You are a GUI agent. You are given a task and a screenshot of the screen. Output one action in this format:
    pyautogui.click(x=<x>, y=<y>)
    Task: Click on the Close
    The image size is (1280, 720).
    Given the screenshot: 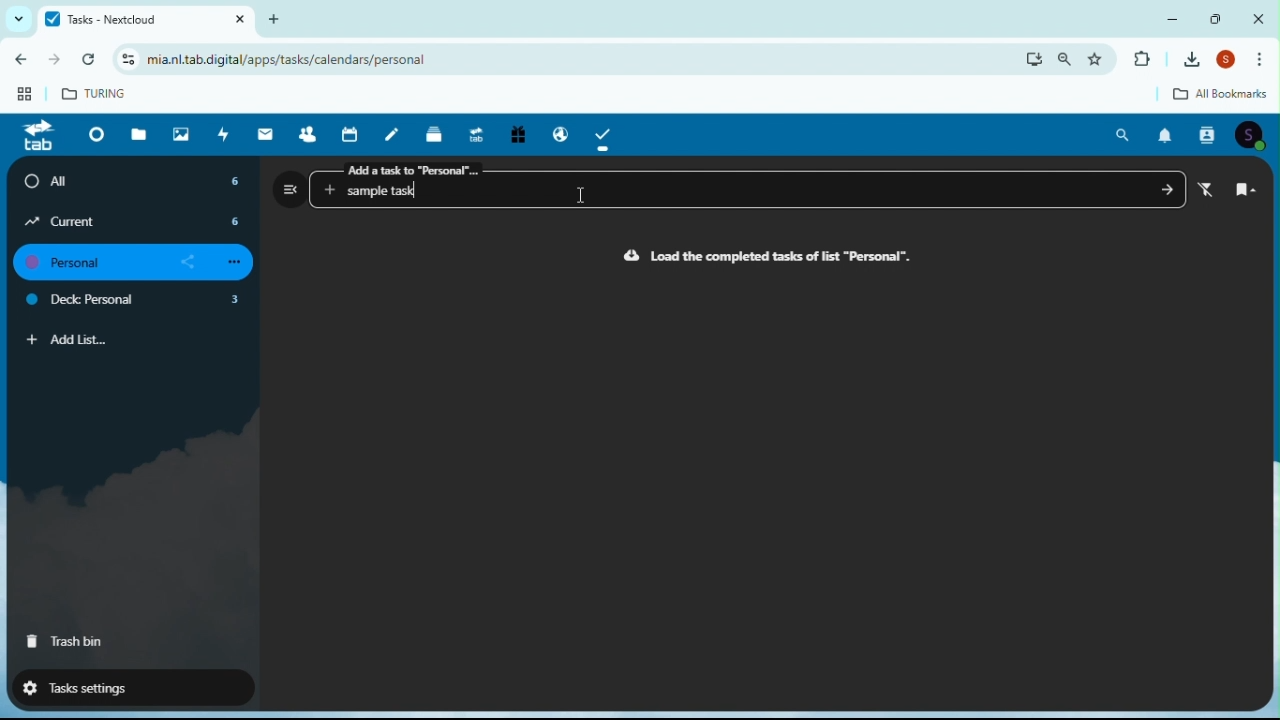 What is the action you would take?
    pyautogui.click(x=1258, y=18)
    